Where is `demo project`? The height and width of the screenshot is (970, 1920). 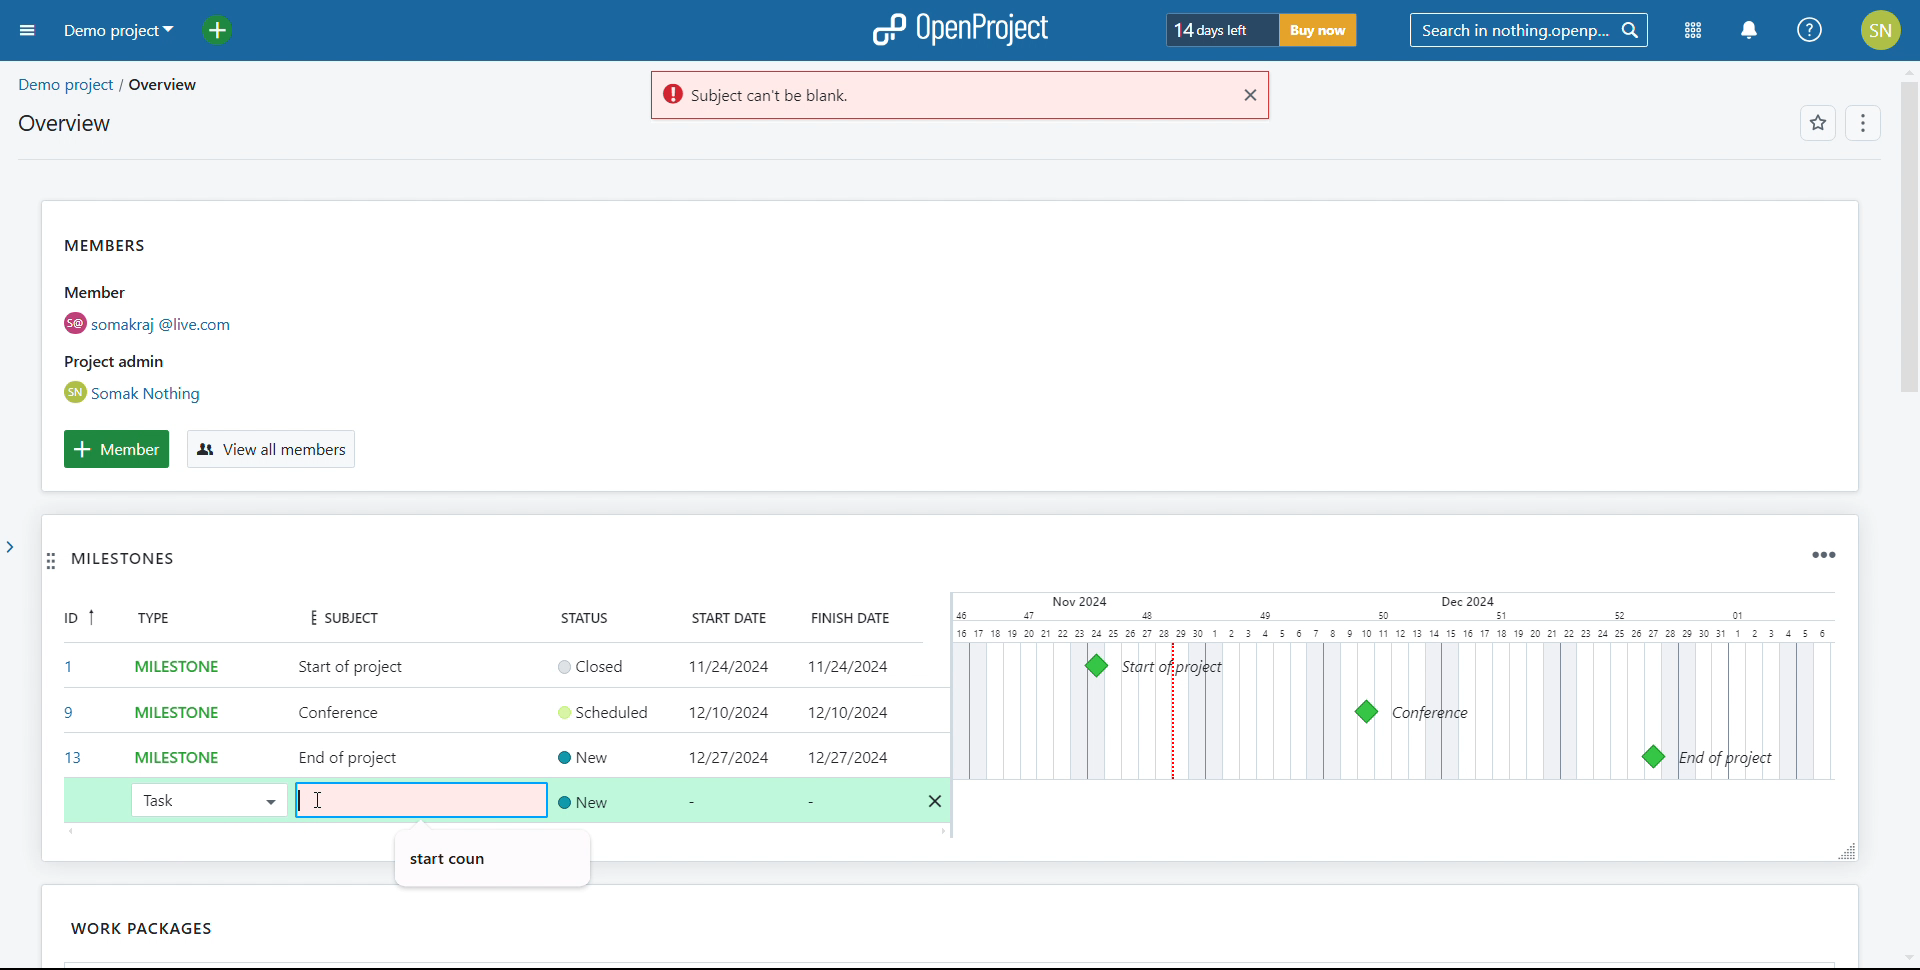
demo project is located at coordinates (116, 30).